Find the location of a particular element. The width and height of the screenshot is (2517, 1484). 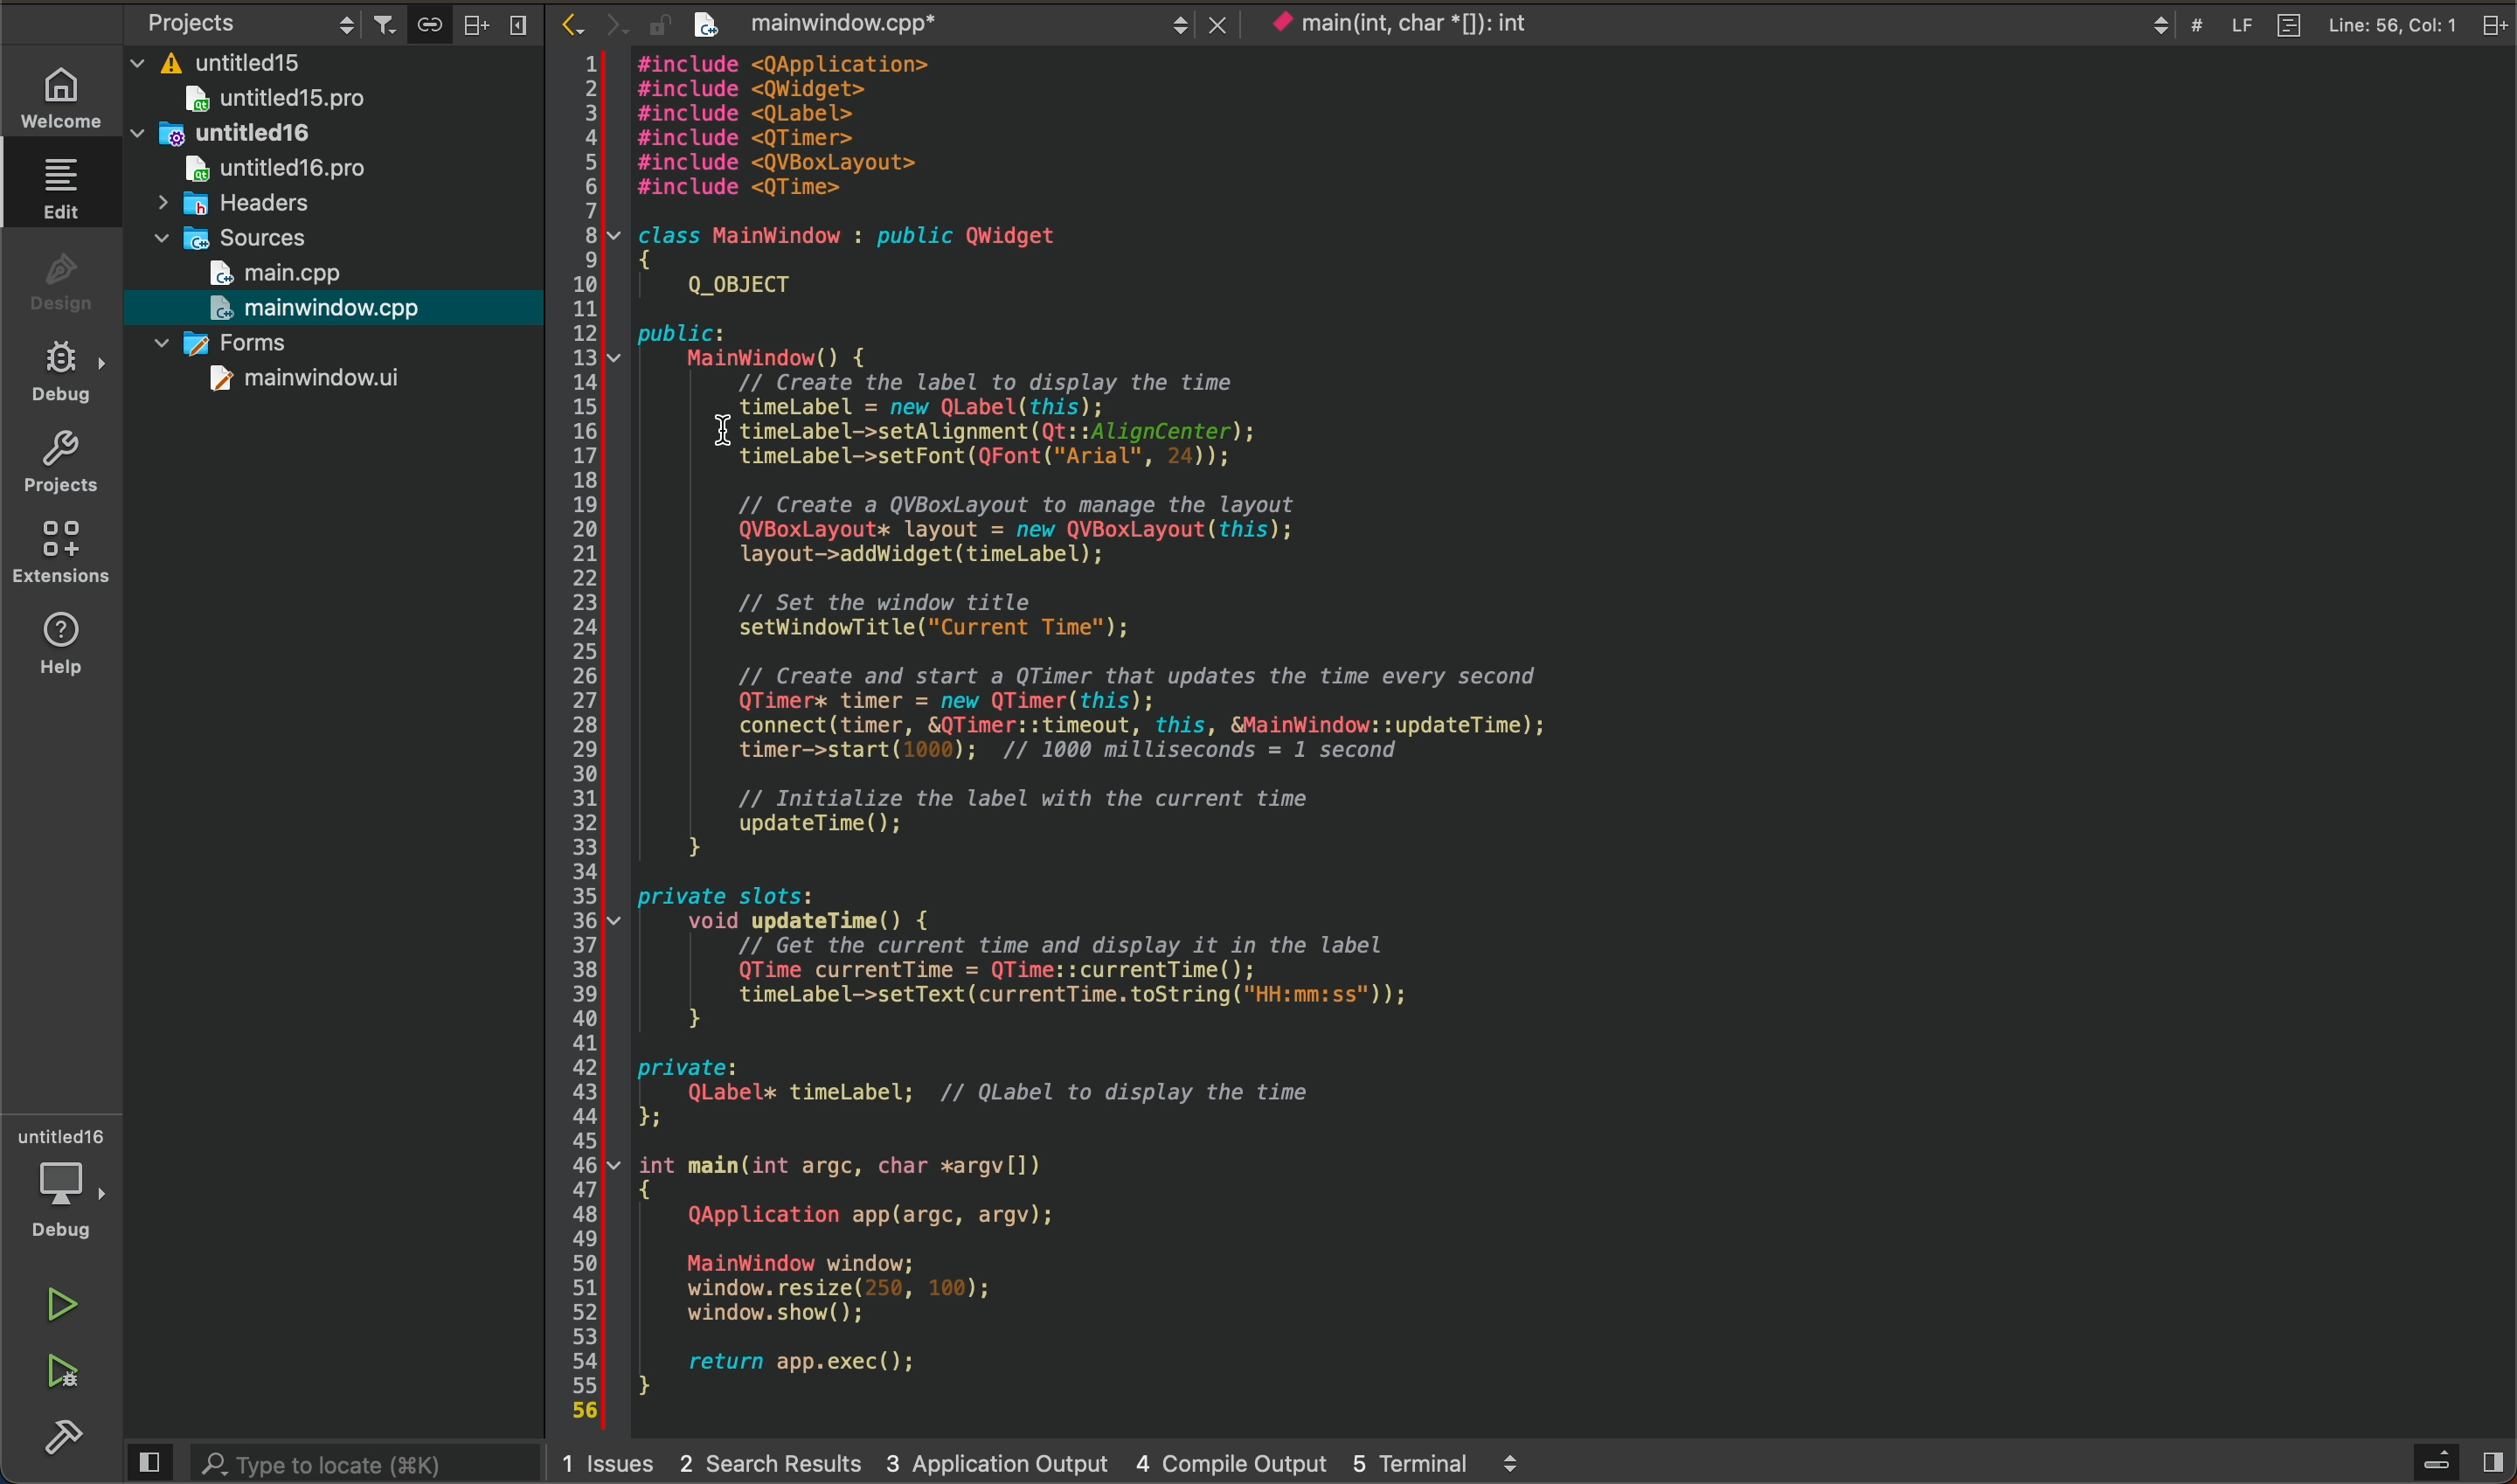

lock/unlock is located at coordinates (661, 24).